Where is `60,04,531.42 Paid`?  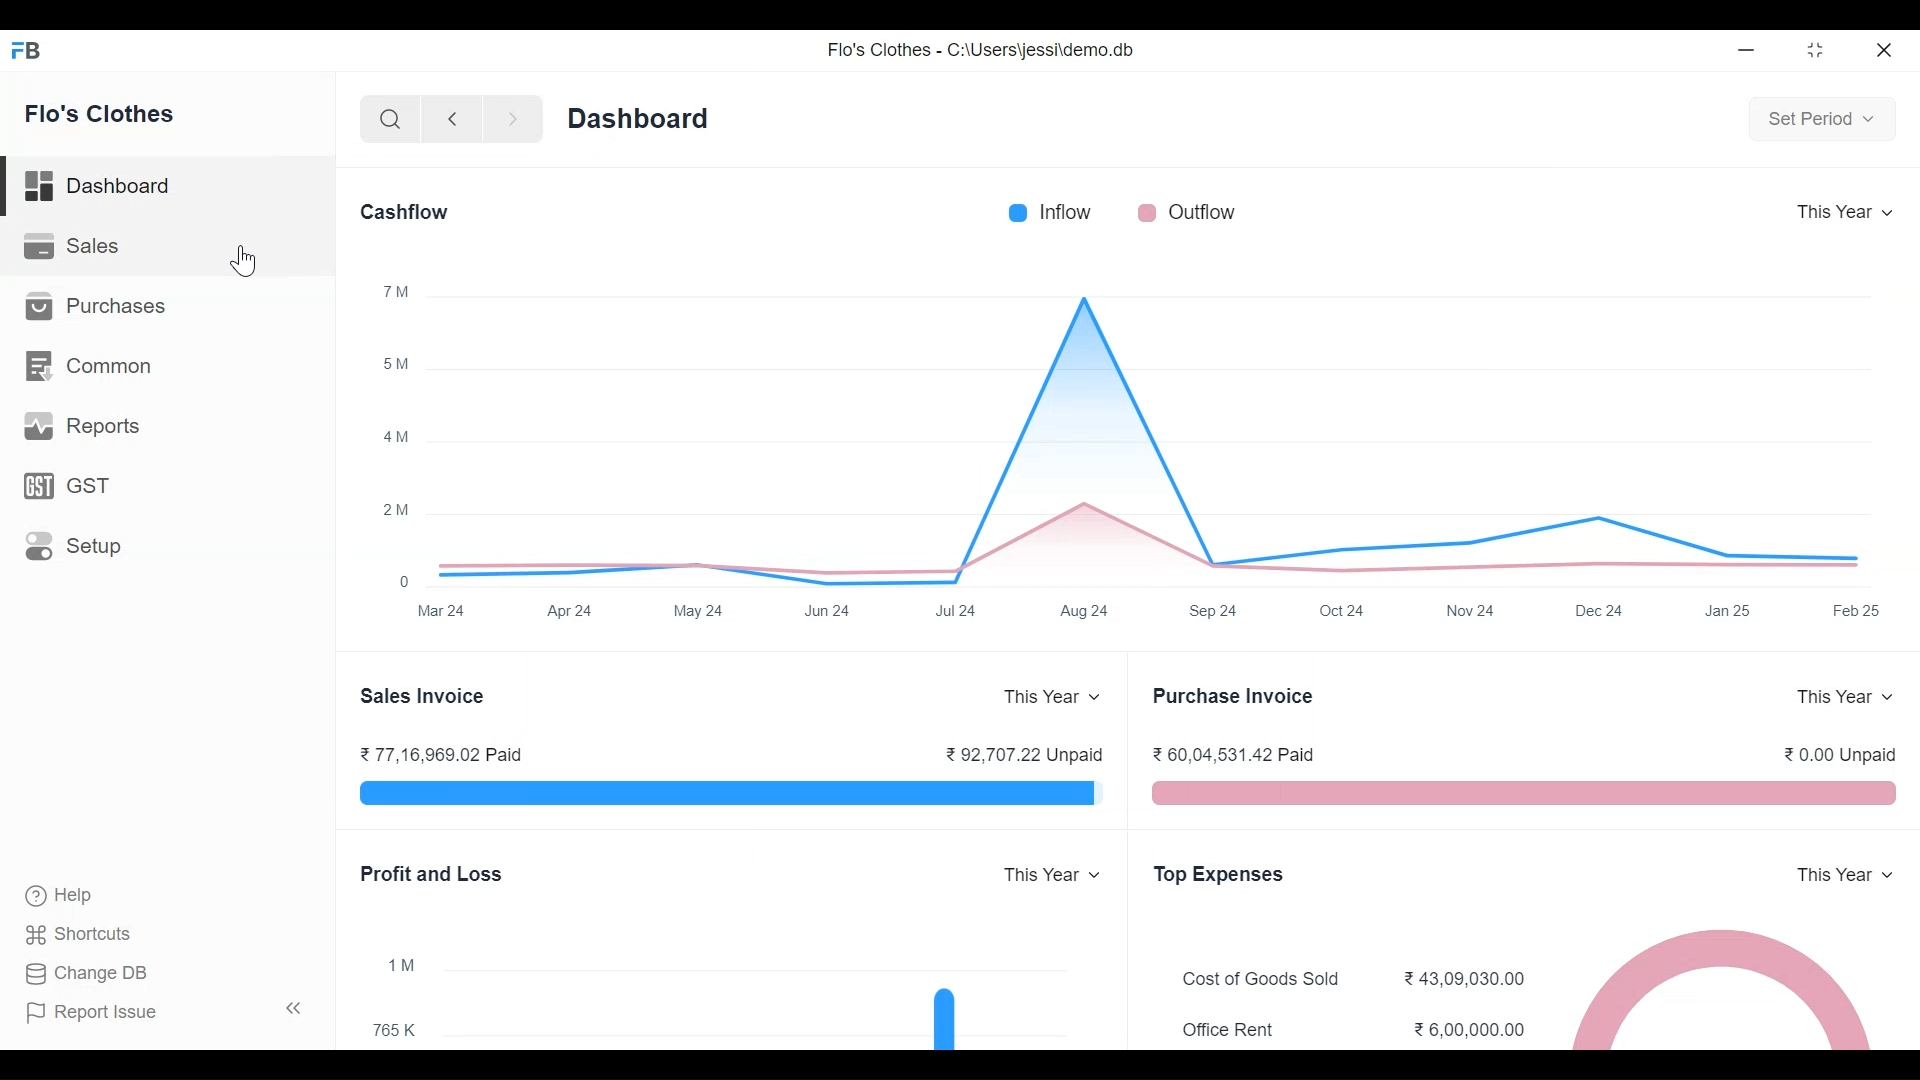
60,04,531.42 Paid is located at coordinates (1234, 754).